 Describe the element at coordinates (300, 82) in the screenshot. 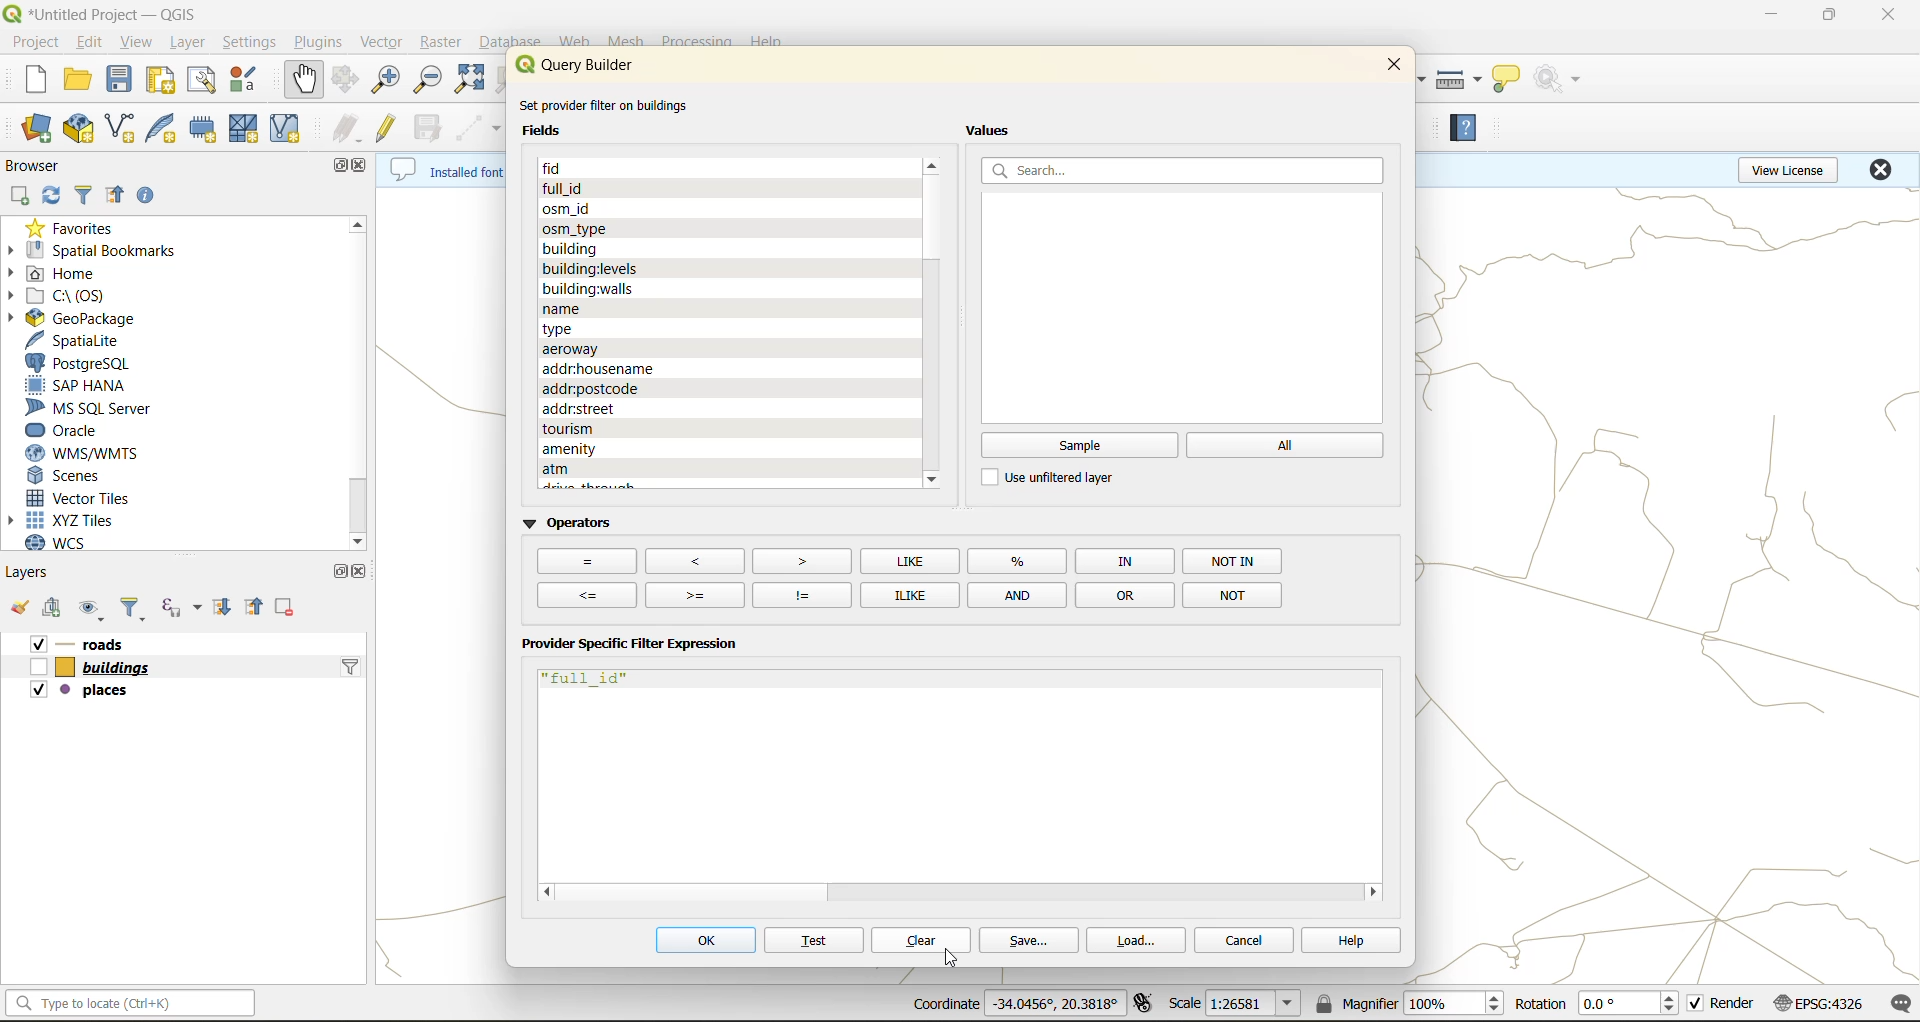

I see `pan map` at that location.